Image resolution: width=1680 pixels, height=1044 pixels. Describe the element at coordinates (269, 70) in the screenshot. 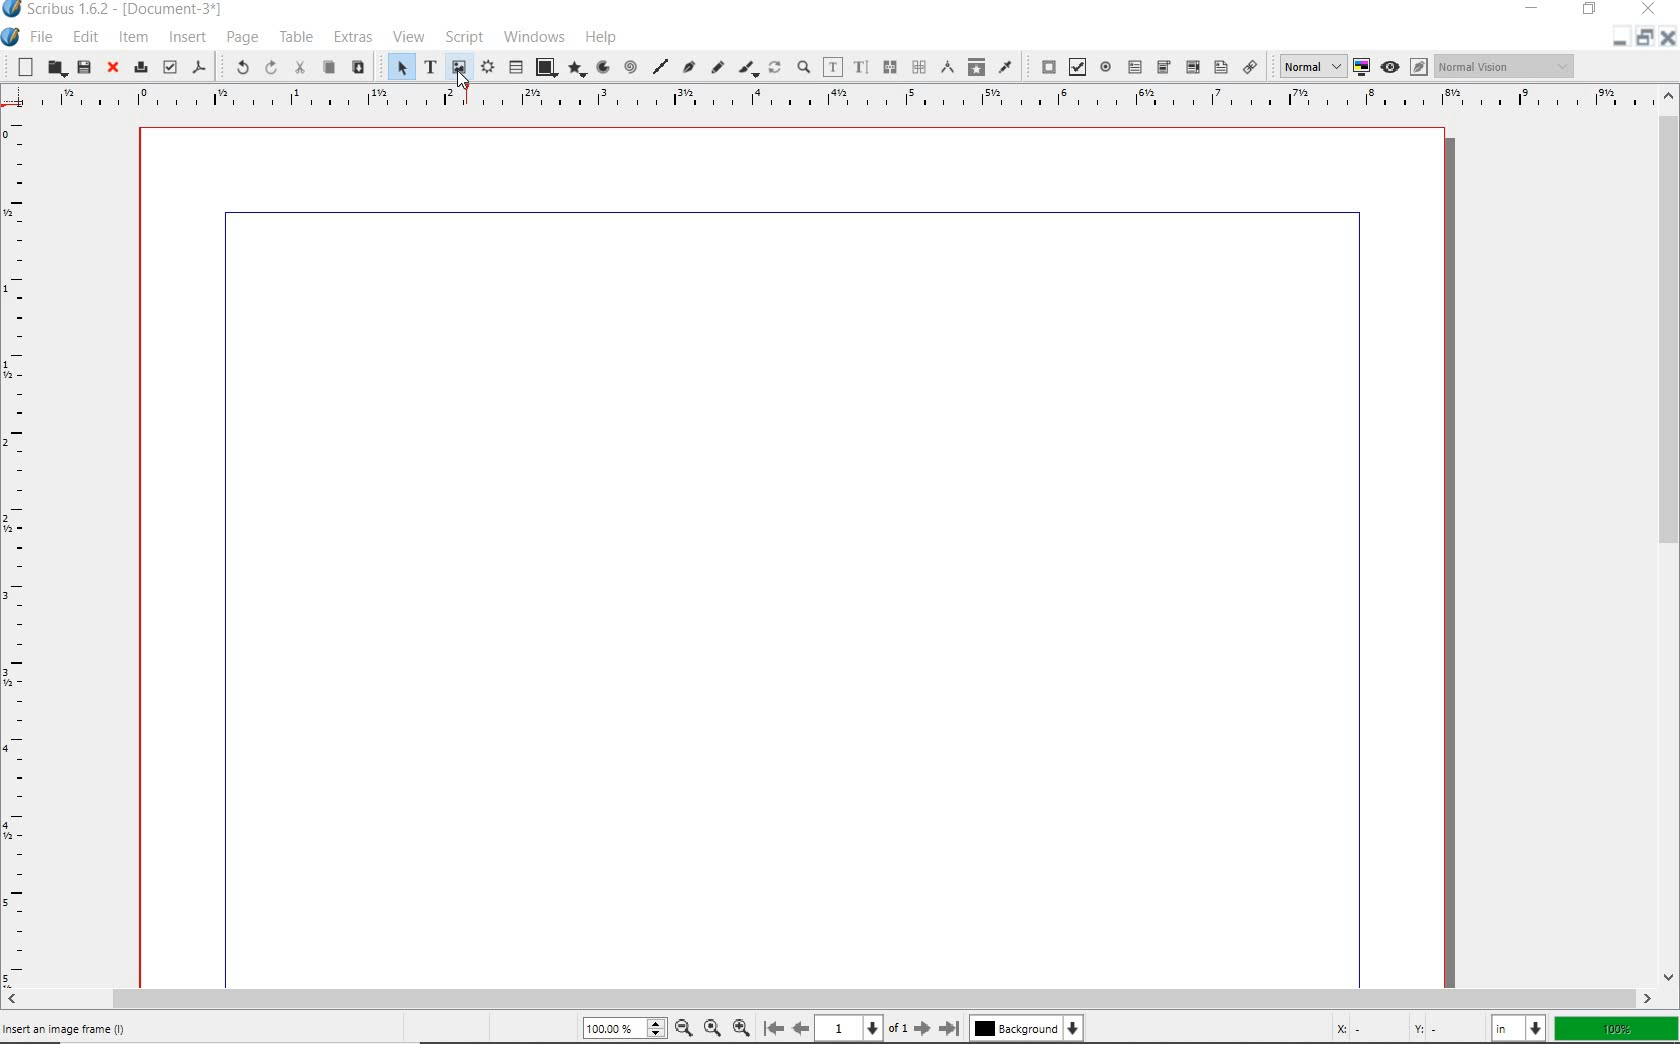

I see `REDO` at that location.